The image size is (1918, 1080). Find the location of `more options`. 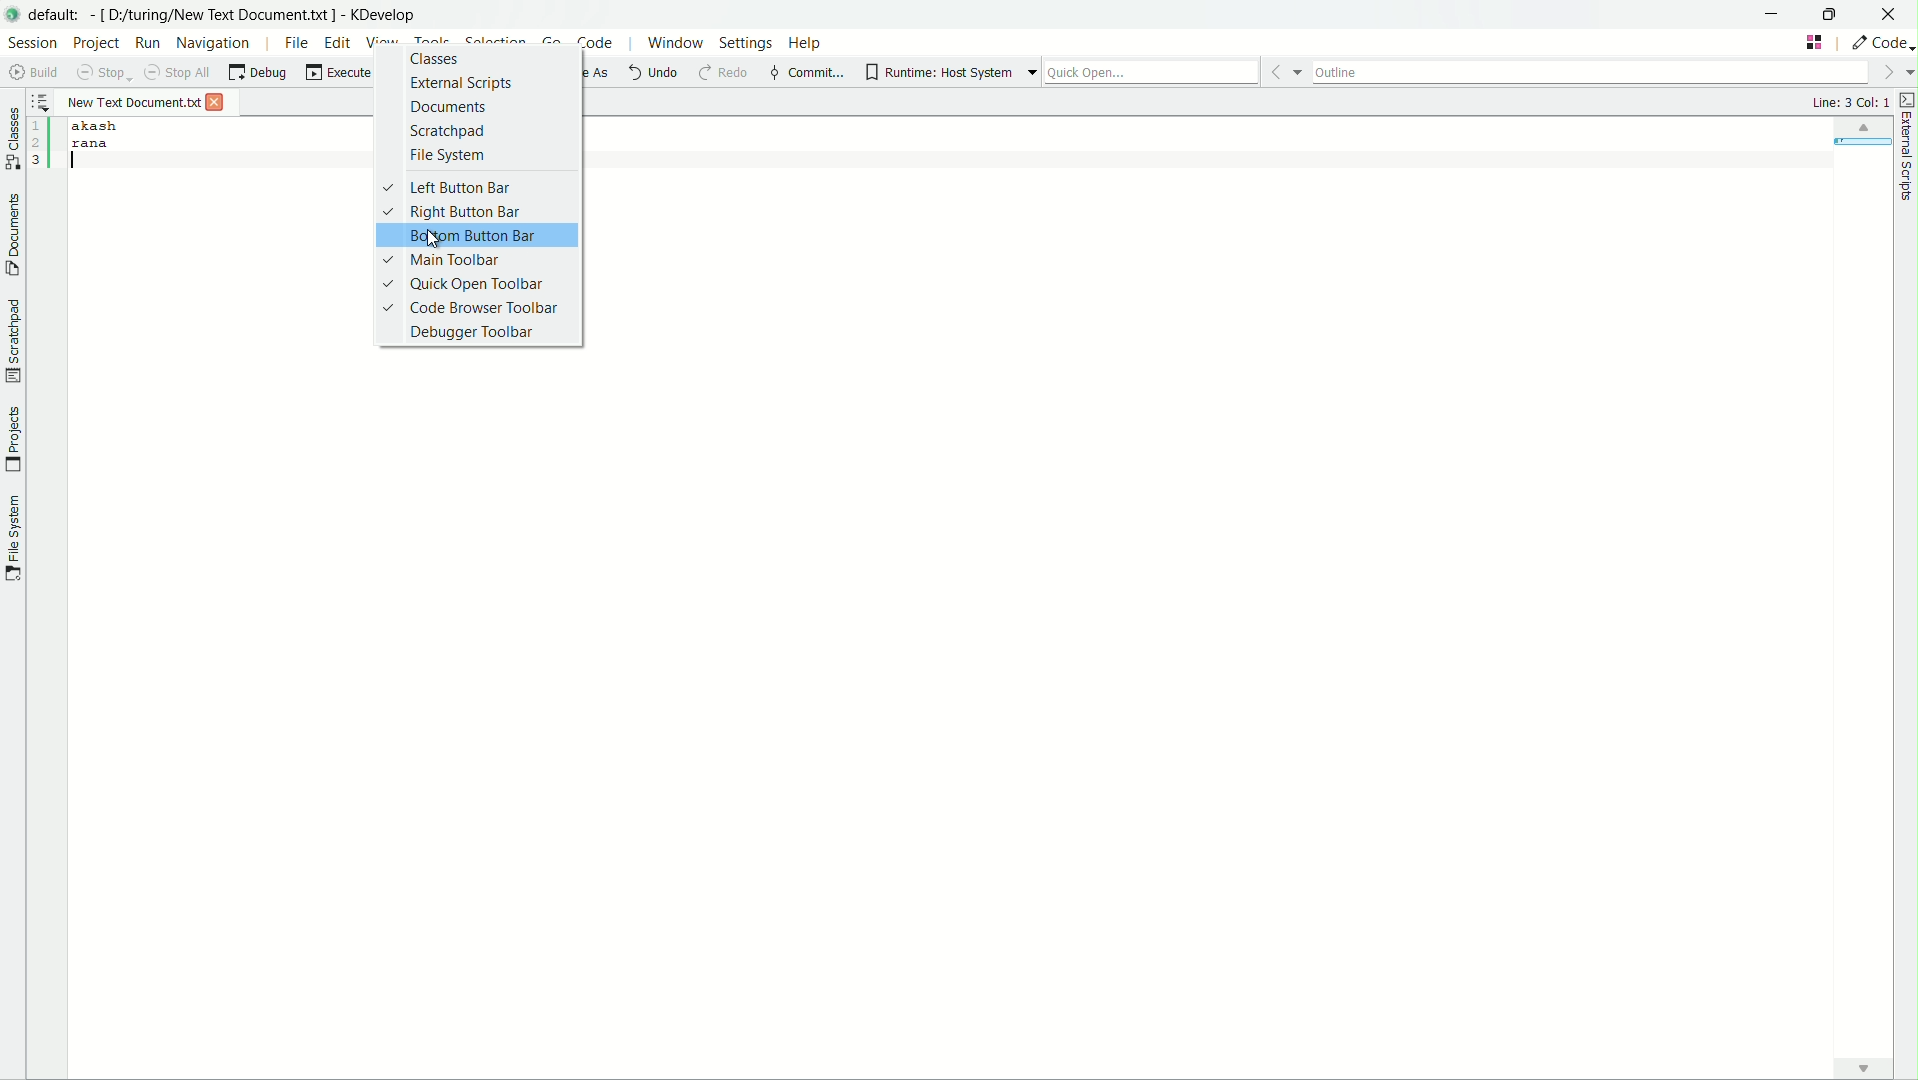

more options is located at coordinates (1028, 71).